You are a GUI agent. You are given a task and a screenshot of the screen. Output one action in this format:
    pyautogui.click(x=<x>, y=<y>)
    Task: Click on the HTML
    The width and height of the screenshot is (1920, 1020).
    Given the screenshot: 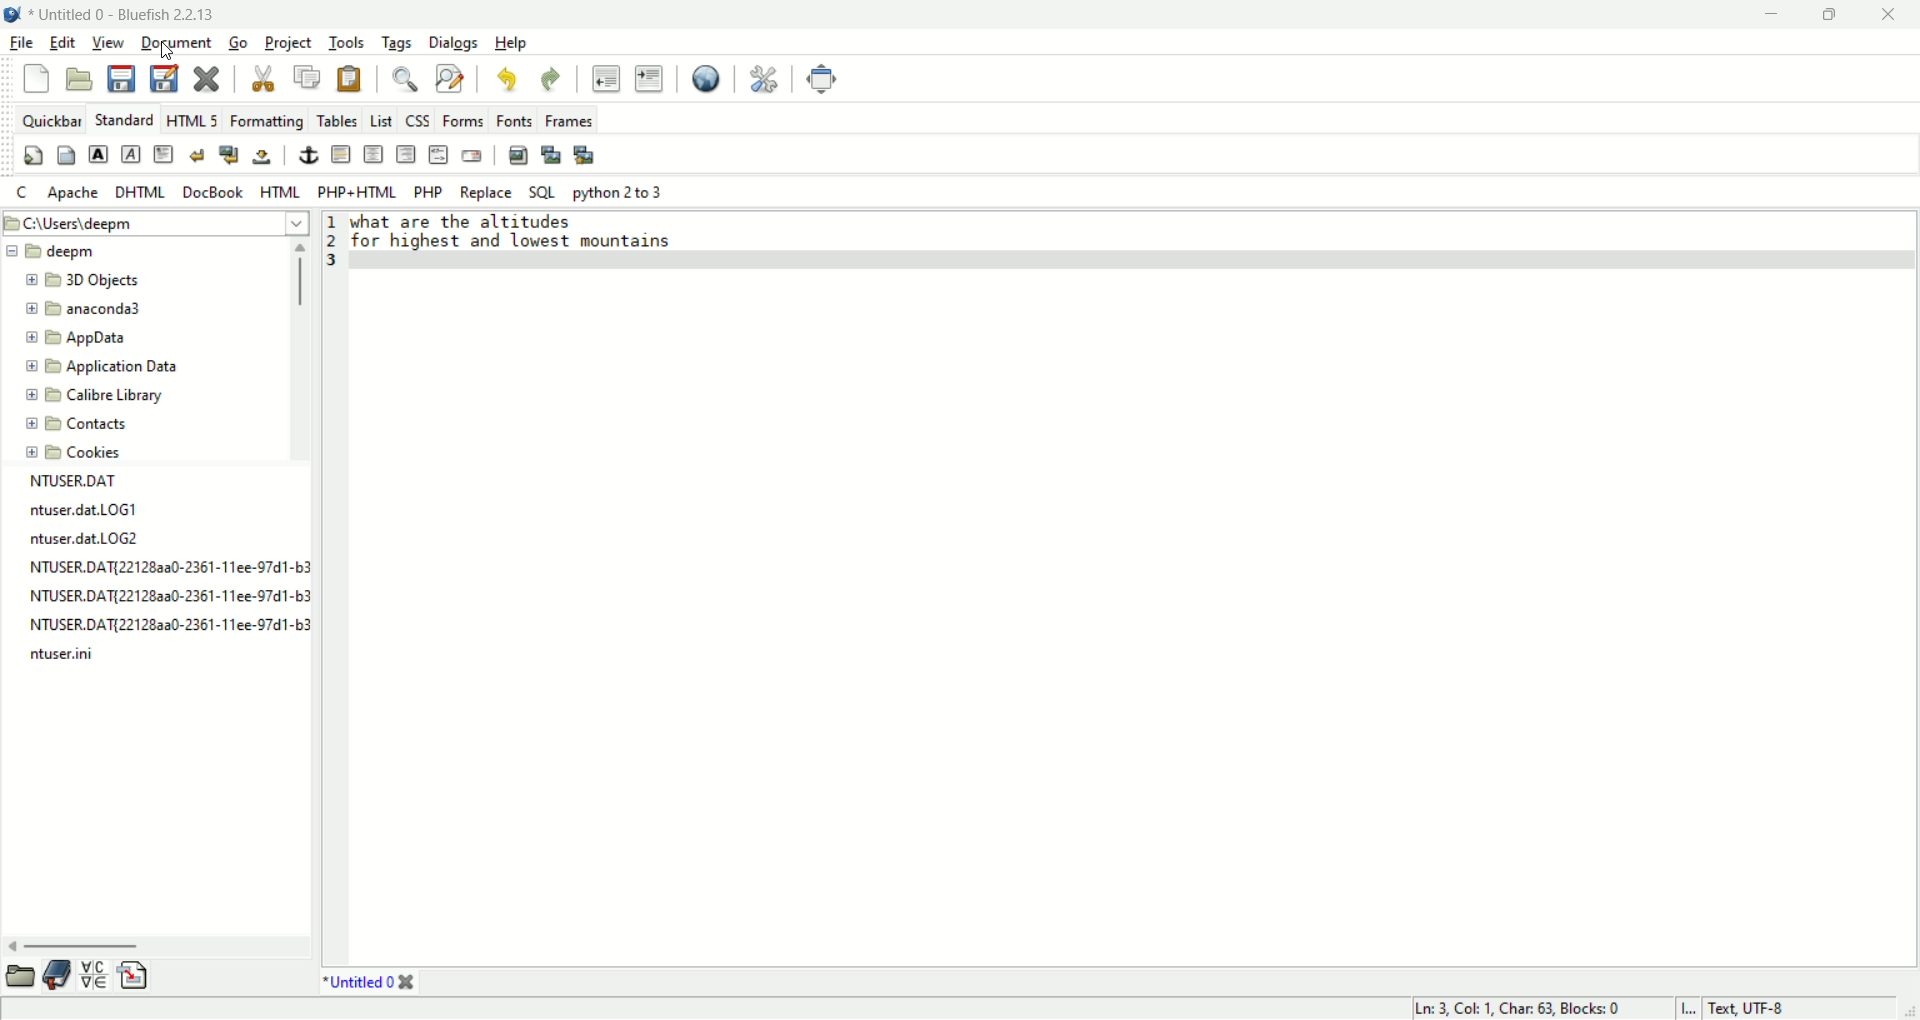 What is the action you would take?
    pyautogui.click(x=282, y=191)
    